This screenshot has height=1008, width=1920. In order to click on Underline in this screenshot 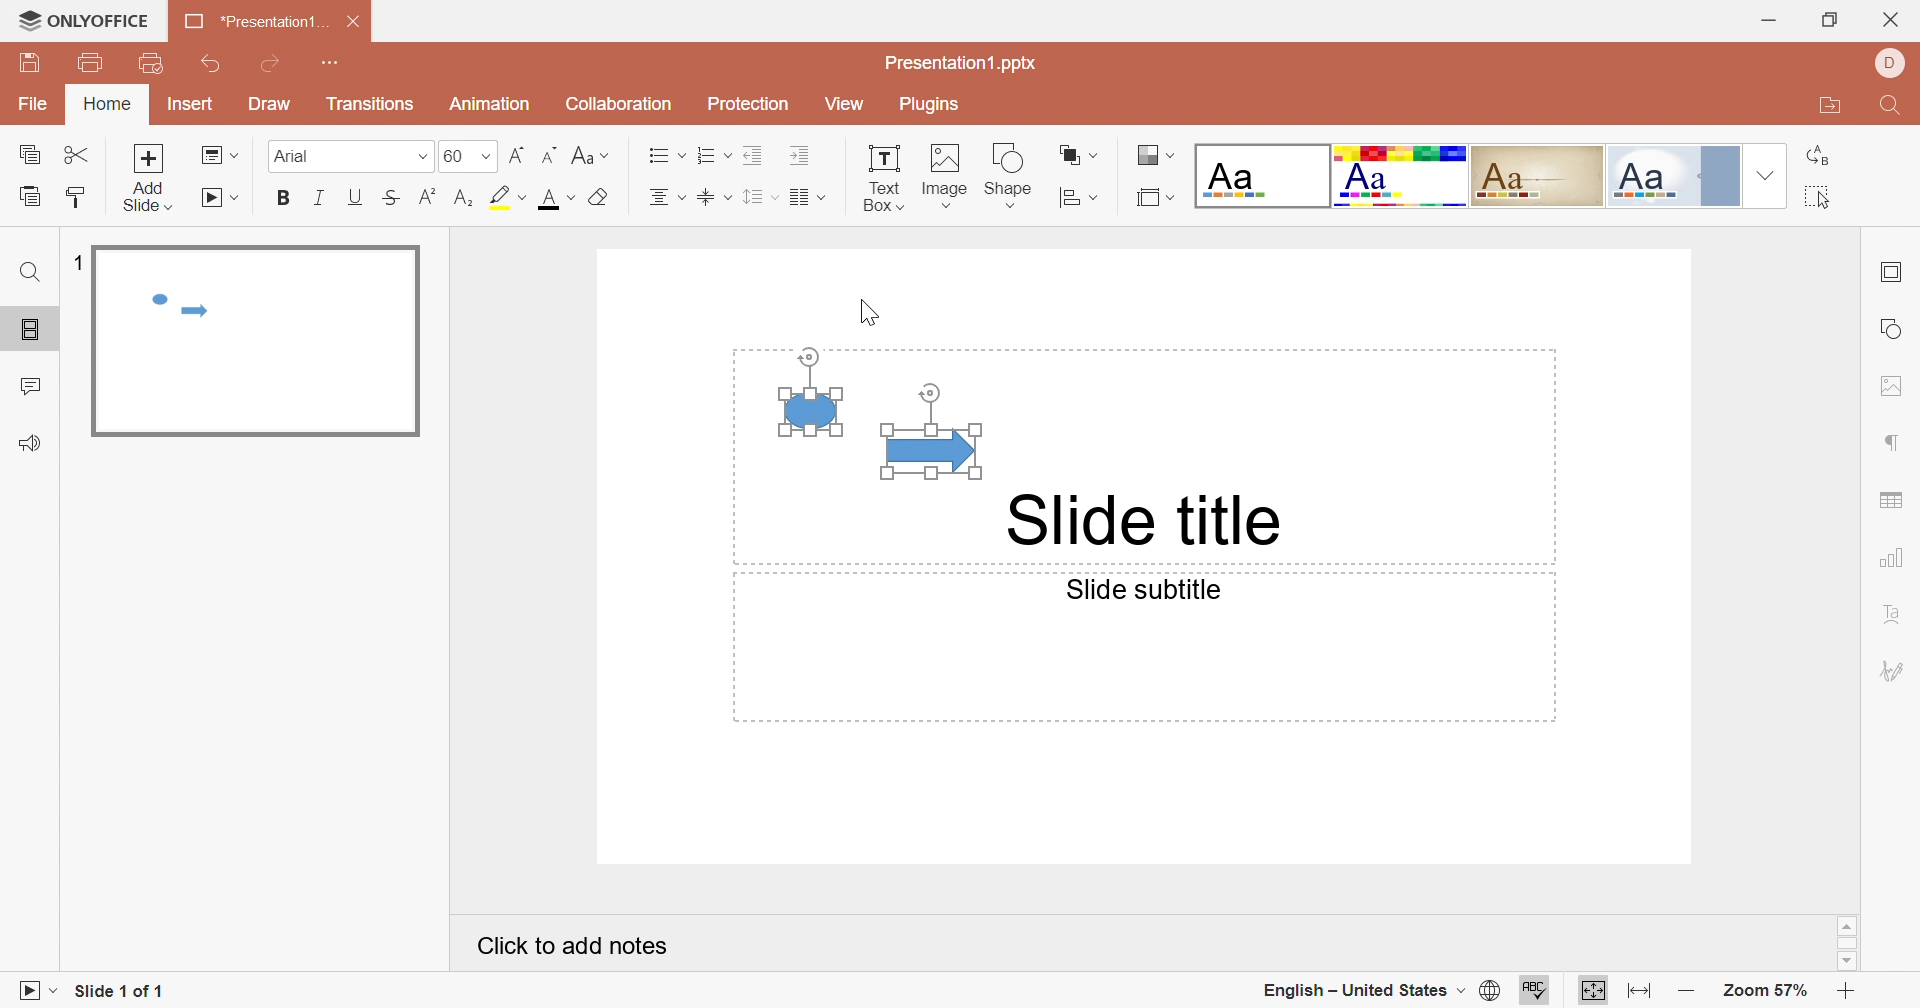, I will do `click(356, 203)`.